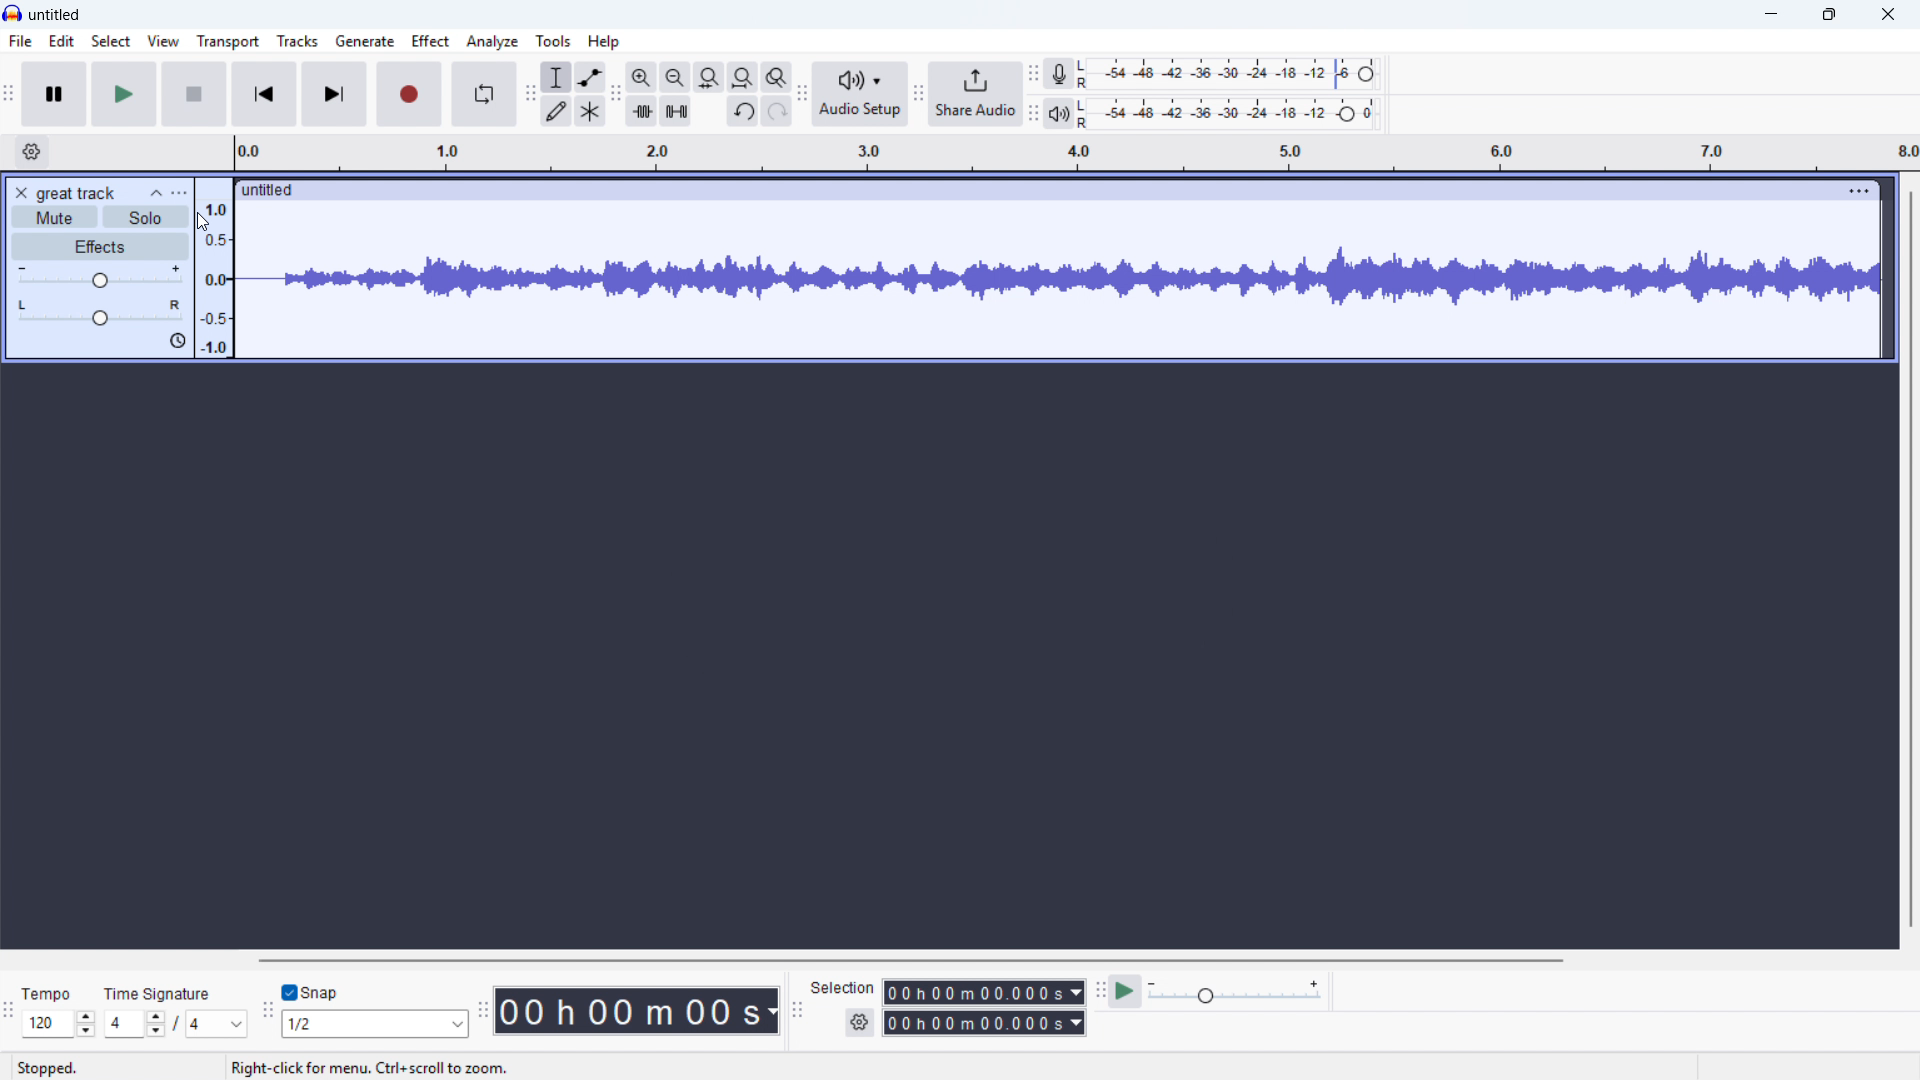 Image resolution: width=1920 pixels, height=1080 pixels. Describe the element at coordinates (11, 1012) in the screenshot. I see `Time signature toolbar ` at that location.